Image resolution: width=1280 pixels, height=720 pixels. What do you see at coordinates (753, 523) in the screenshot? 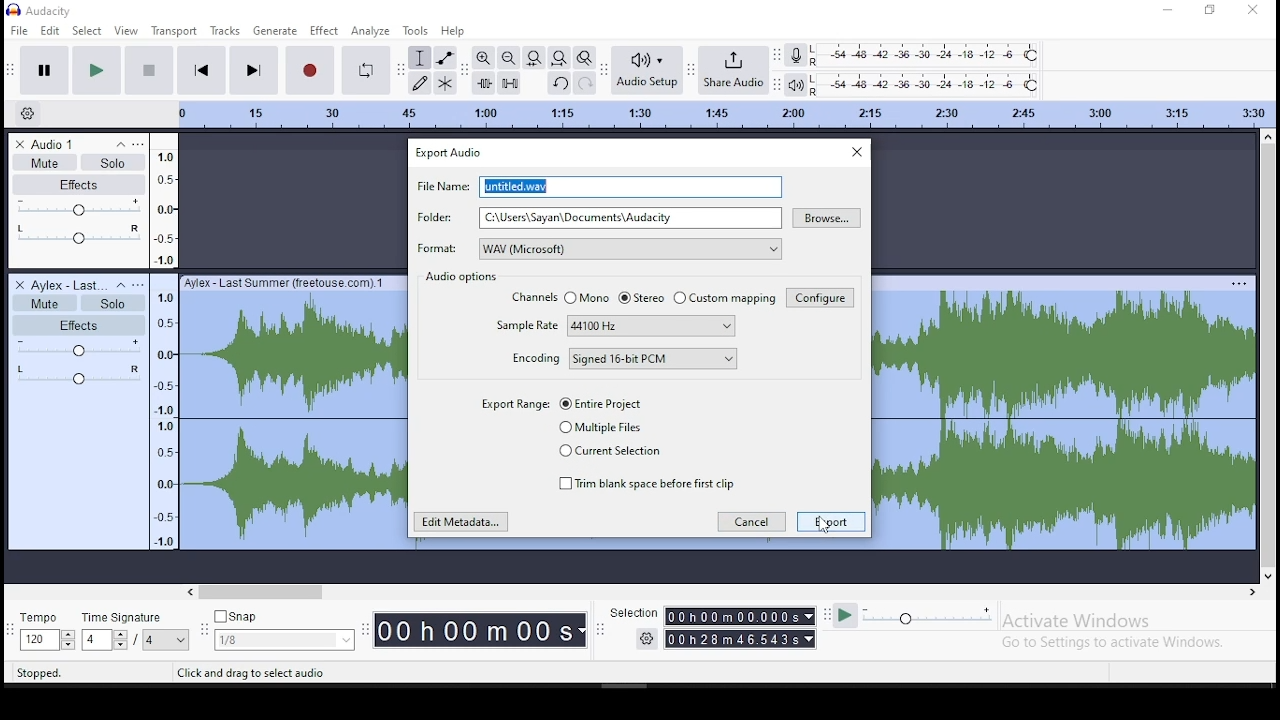
I see `cancel` at bounding box center [753, 523].